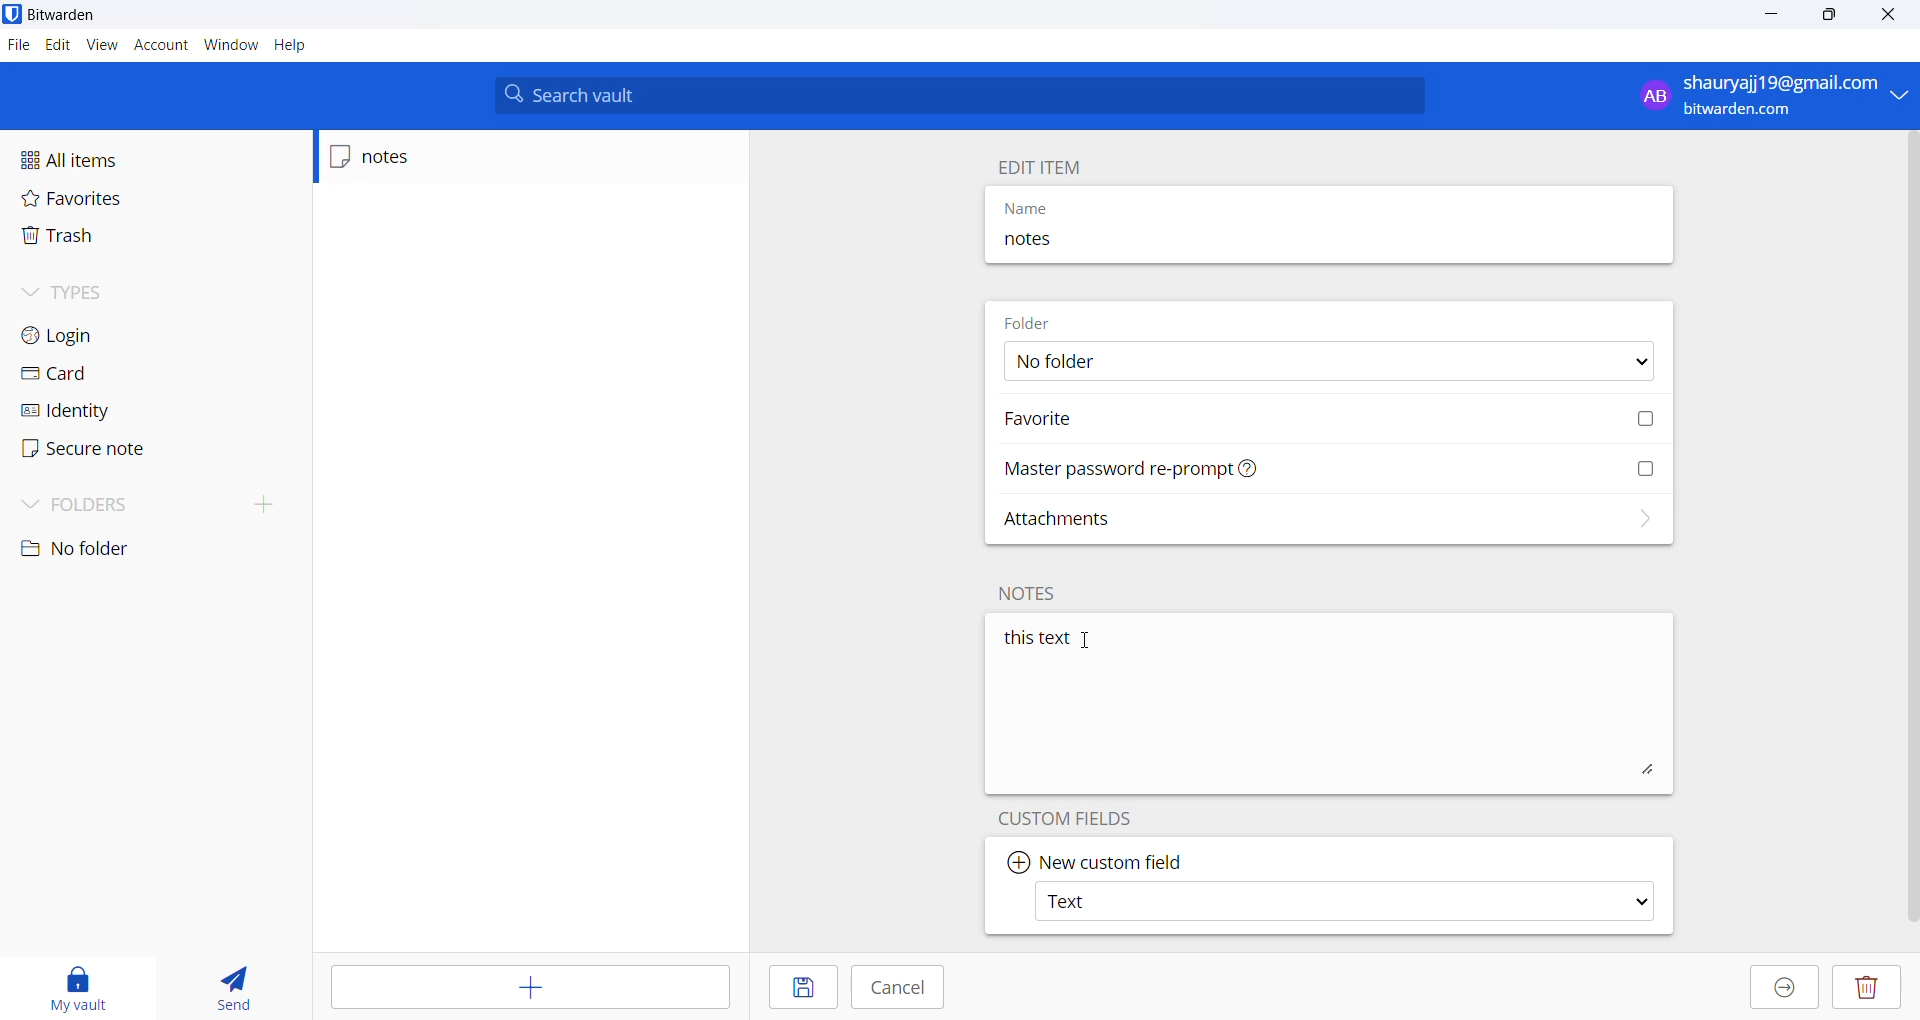 This screenshot has height=1020, width=1920. What do you see at coordinates (1869, 989) in the screenshot?
I see `delete` at bounding box center [1869, 989].